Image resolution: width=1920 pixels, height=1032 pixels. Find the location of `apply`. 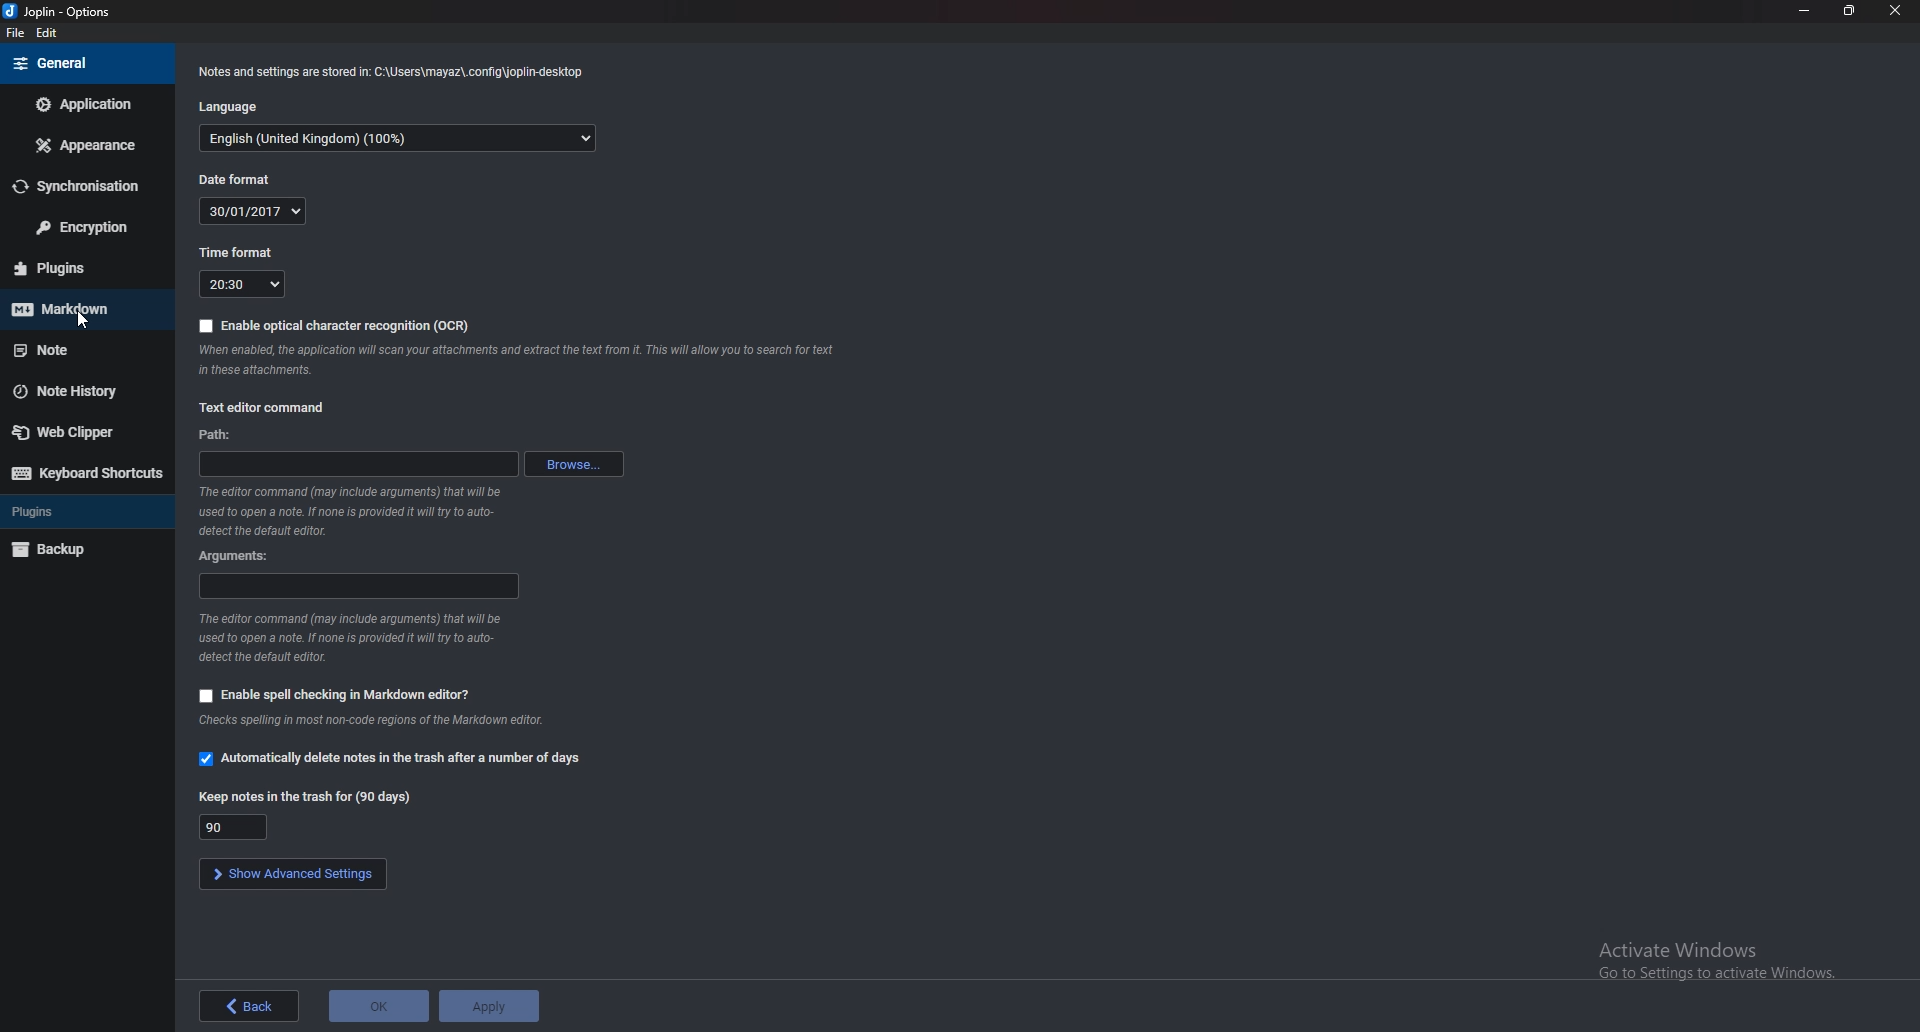

apply is located at coordinates (487, 1005).